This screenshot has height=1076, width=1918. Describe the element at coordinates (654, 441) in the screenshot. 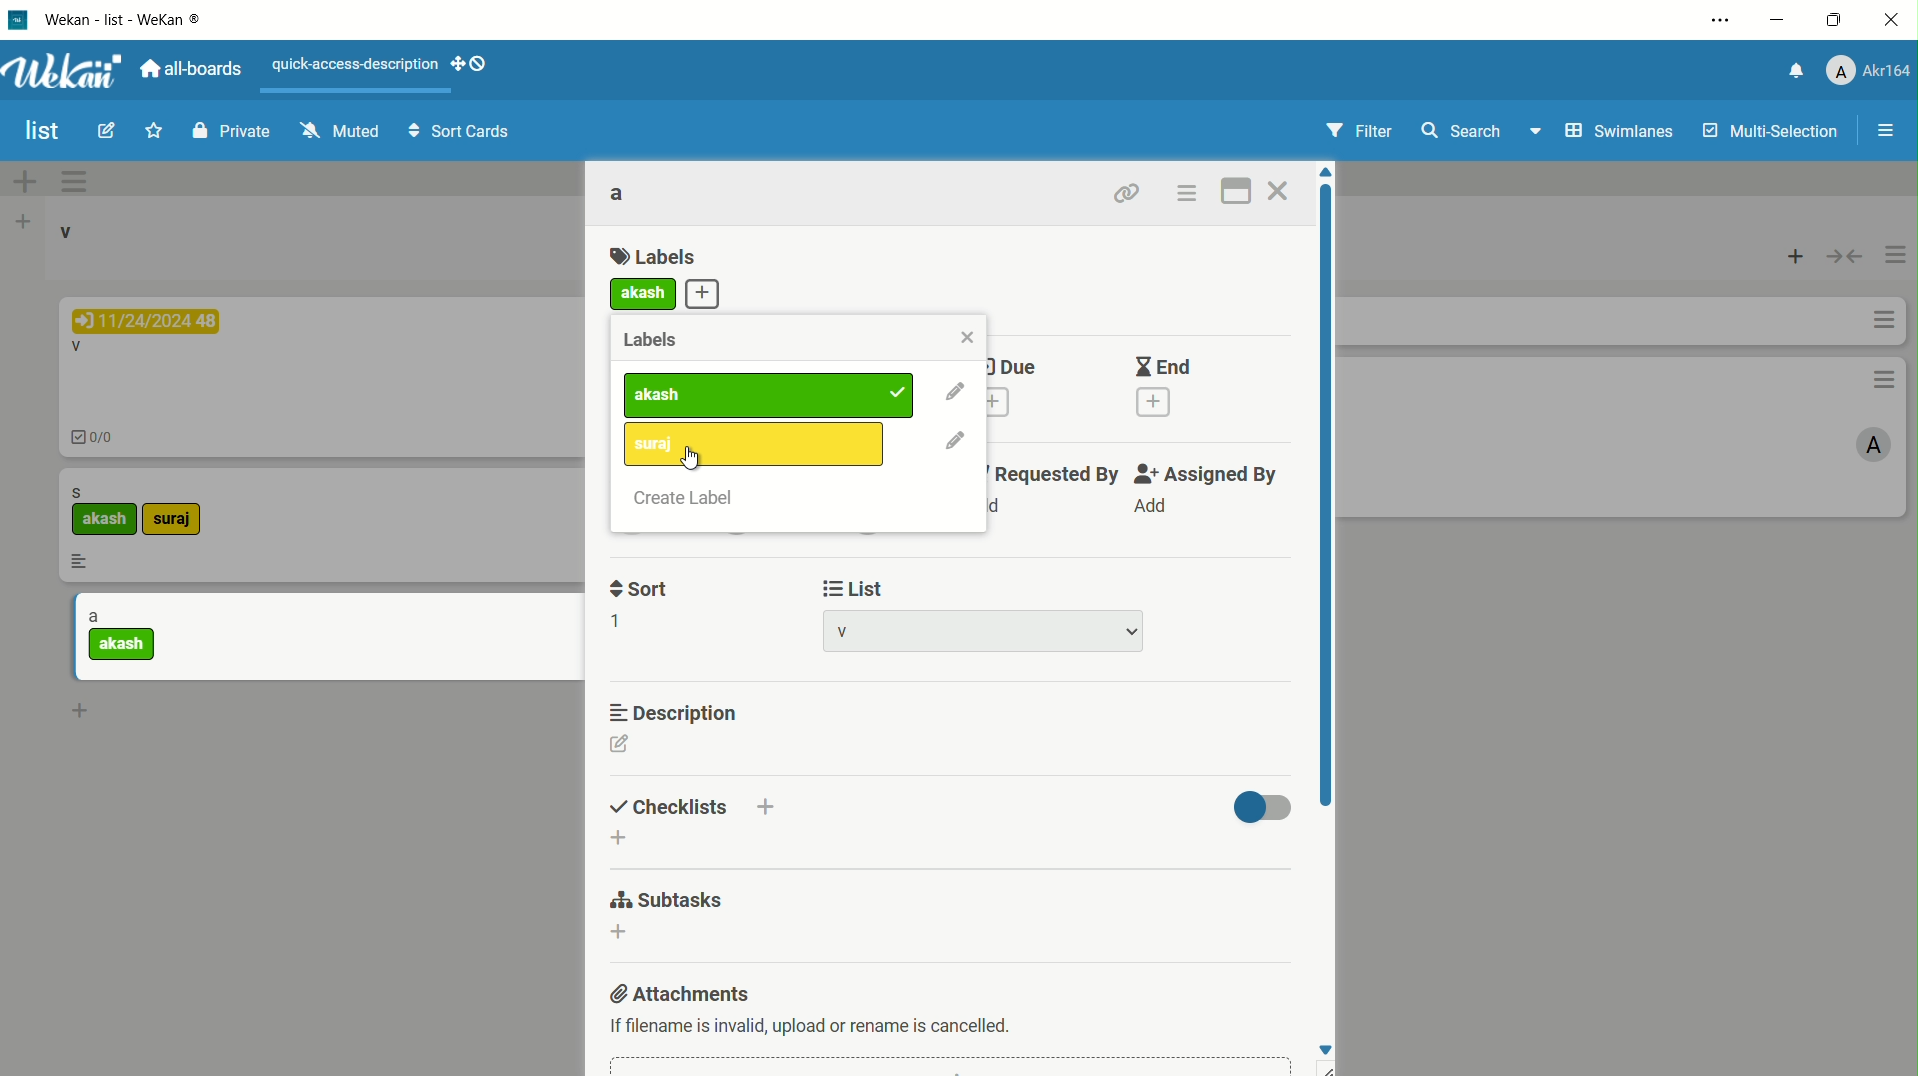

I see `suraj` at that location.